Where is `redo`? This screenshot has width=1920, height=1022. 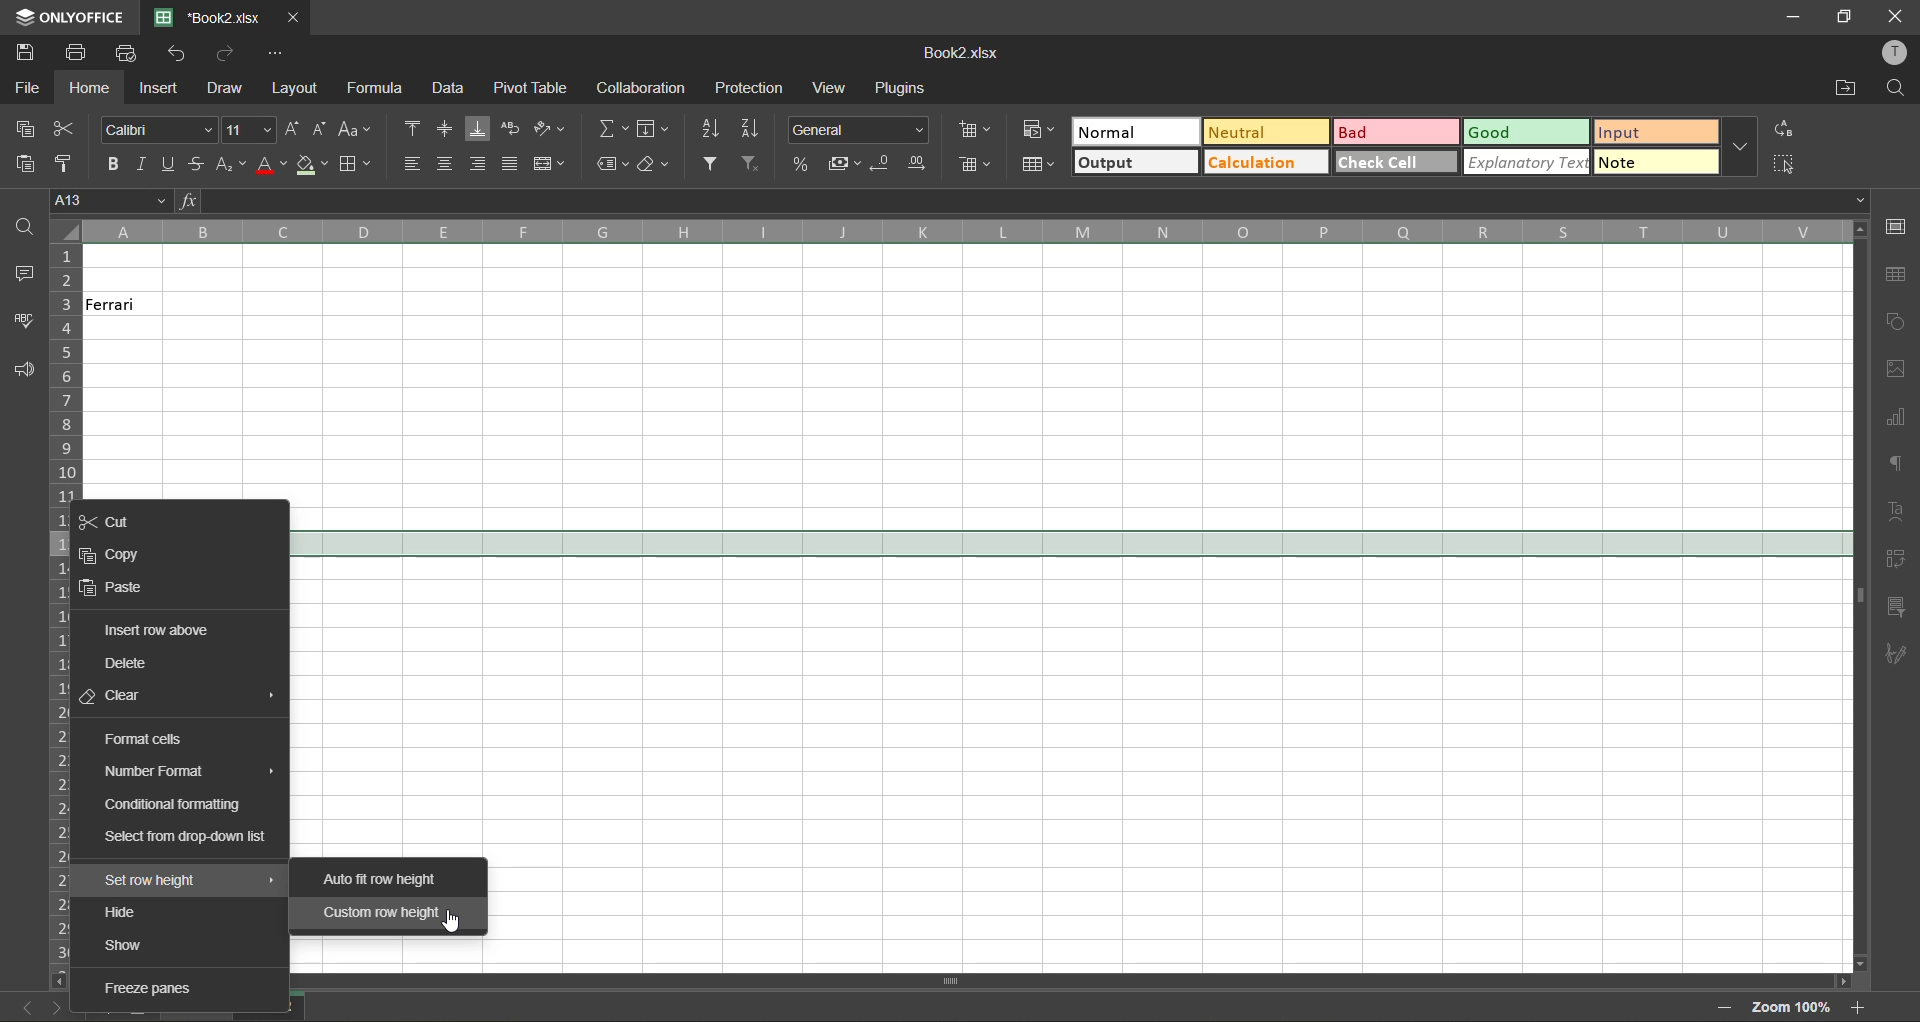 redo is located at coordinates (228, 54).